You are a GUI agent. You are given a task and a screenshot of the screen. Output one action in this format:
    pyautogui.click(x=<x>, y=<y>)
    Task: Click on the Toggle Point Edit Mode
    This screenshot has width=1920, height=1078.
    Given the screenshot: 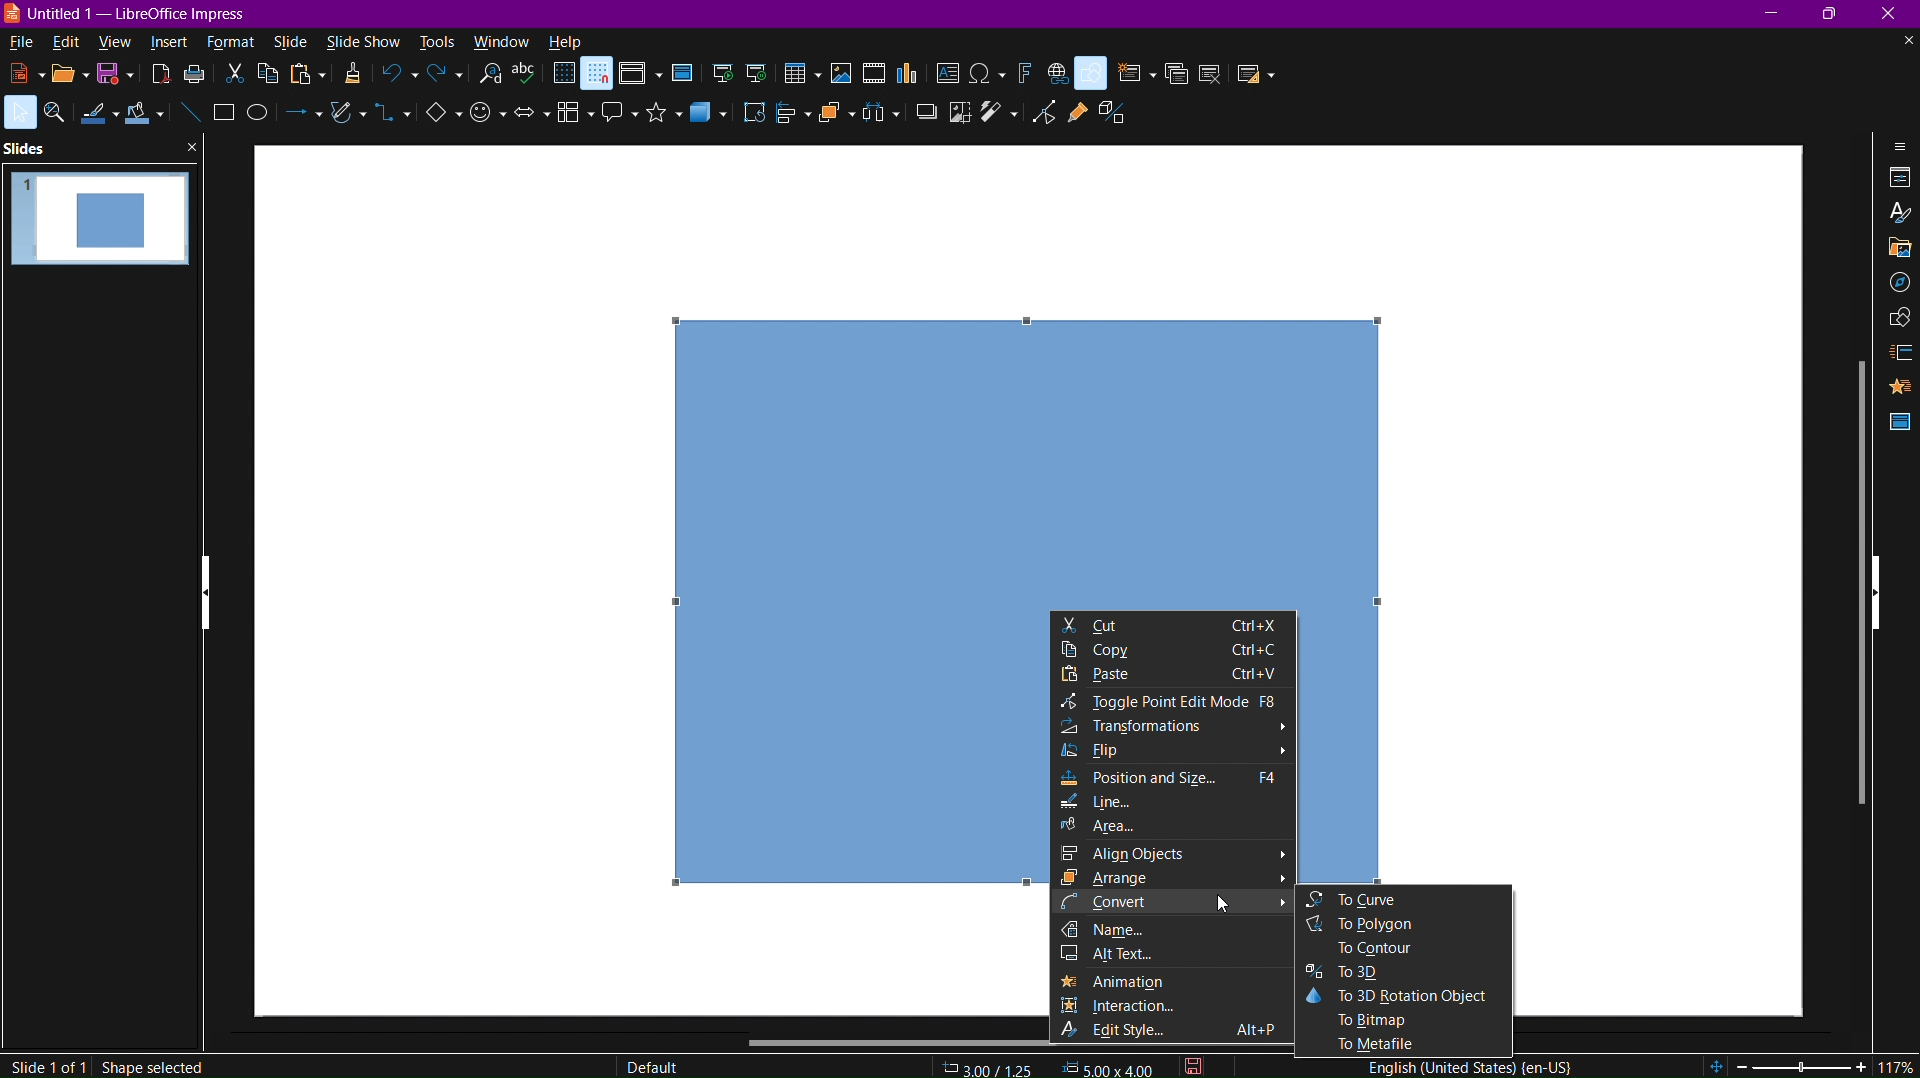 What is the action you would take?
    pyautogui.click(x=1049, y=112)
    